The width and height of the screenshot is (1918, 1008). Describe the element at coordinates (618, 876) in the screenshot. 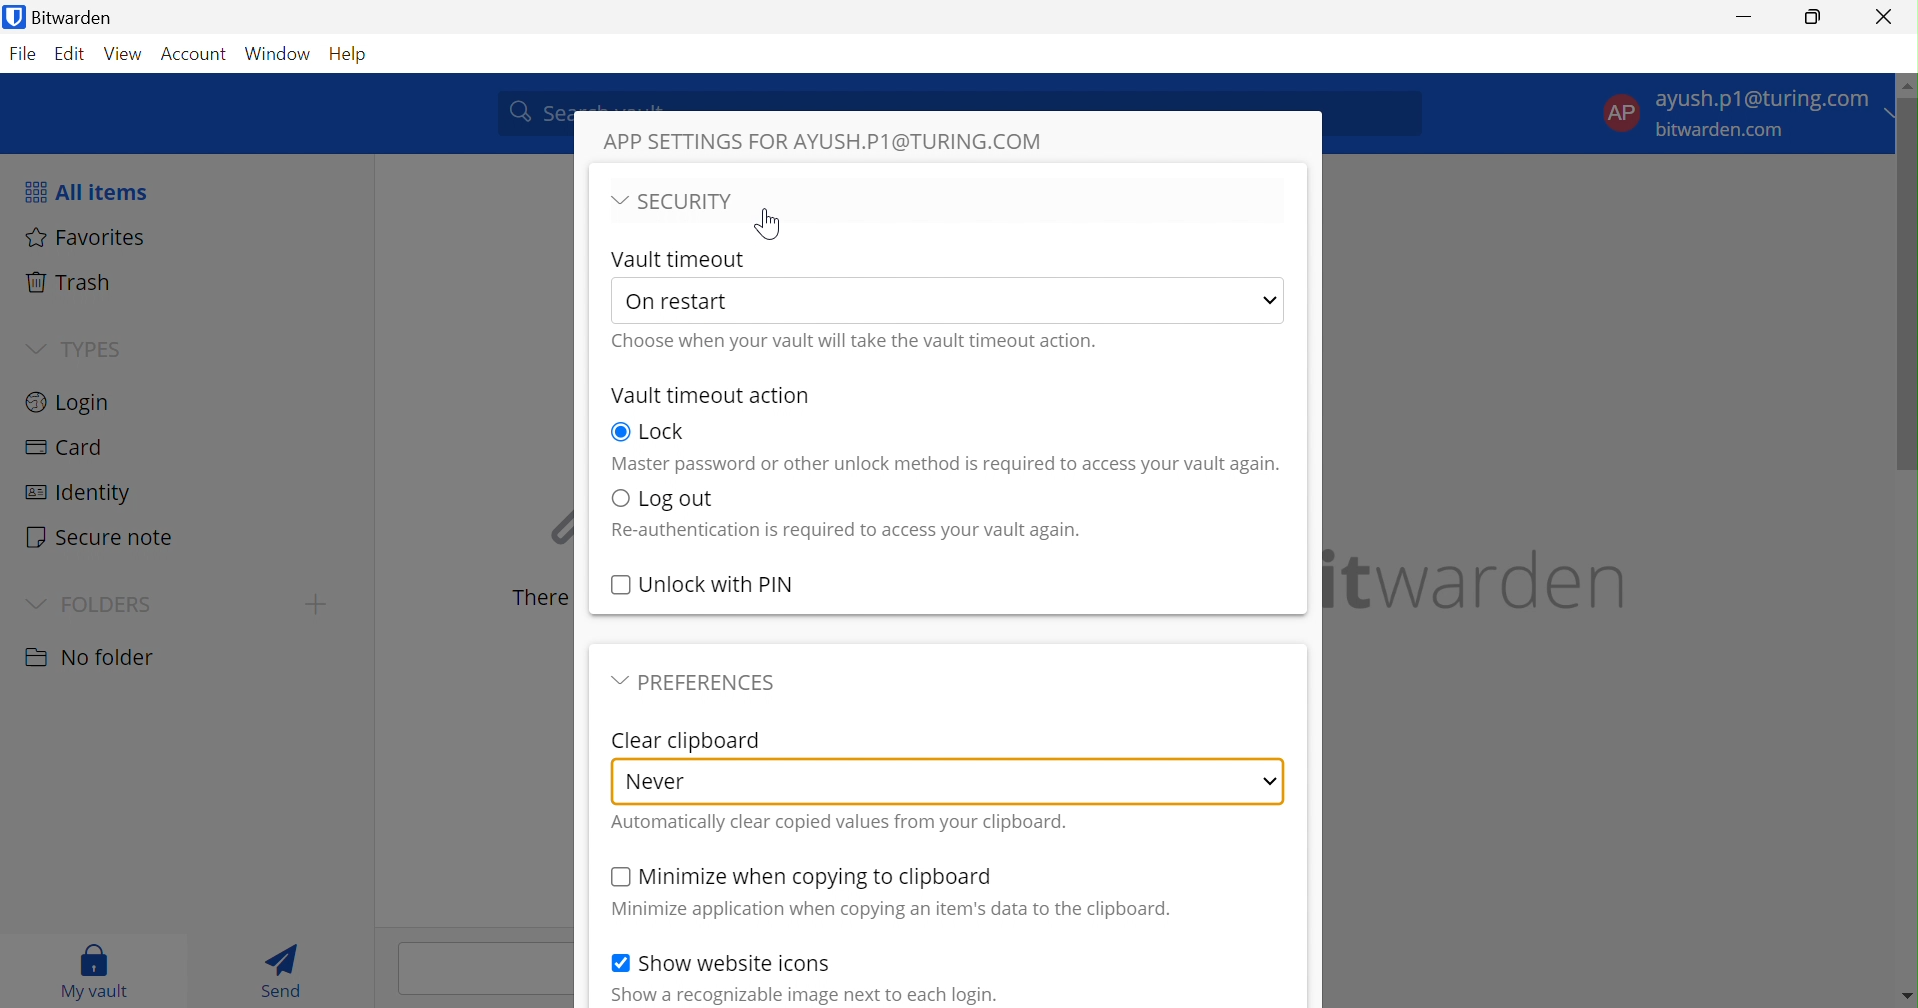

I see `Checkbox` at that location.